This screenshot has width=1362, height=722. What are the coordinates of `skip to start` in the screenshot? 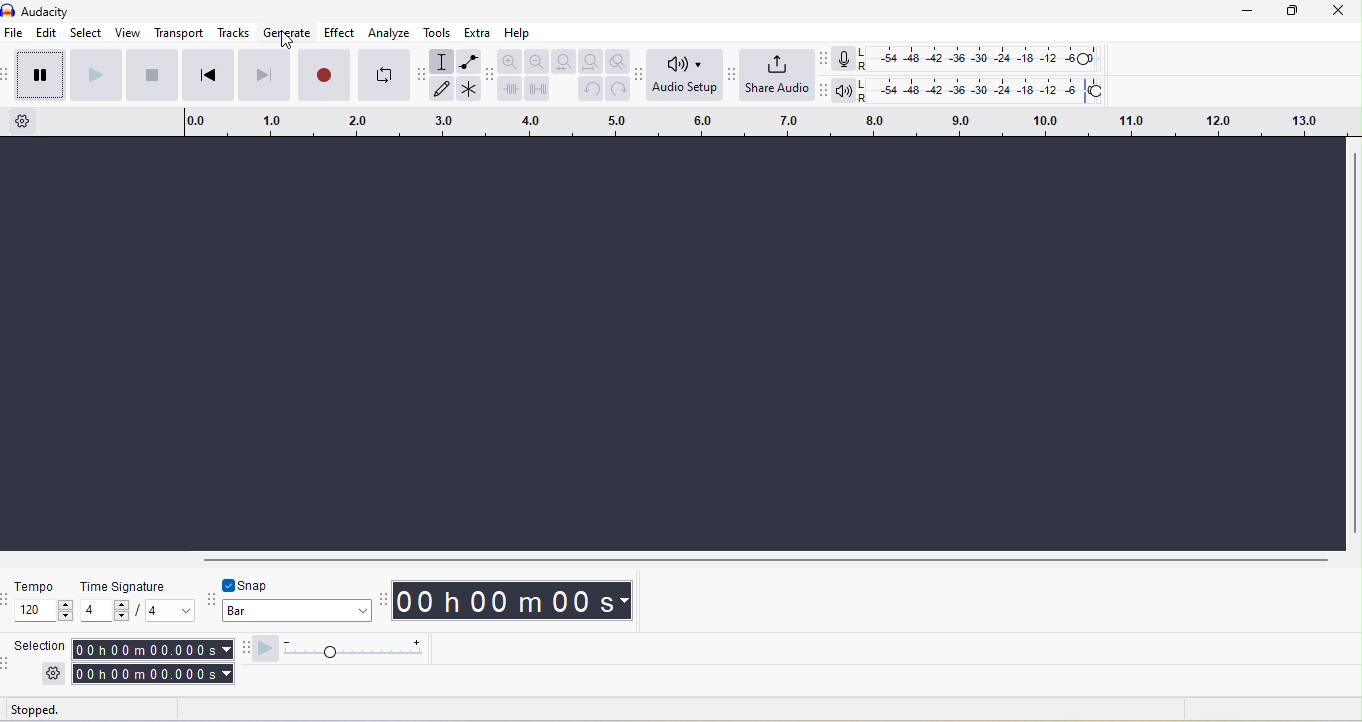 It's located at (205, 76).